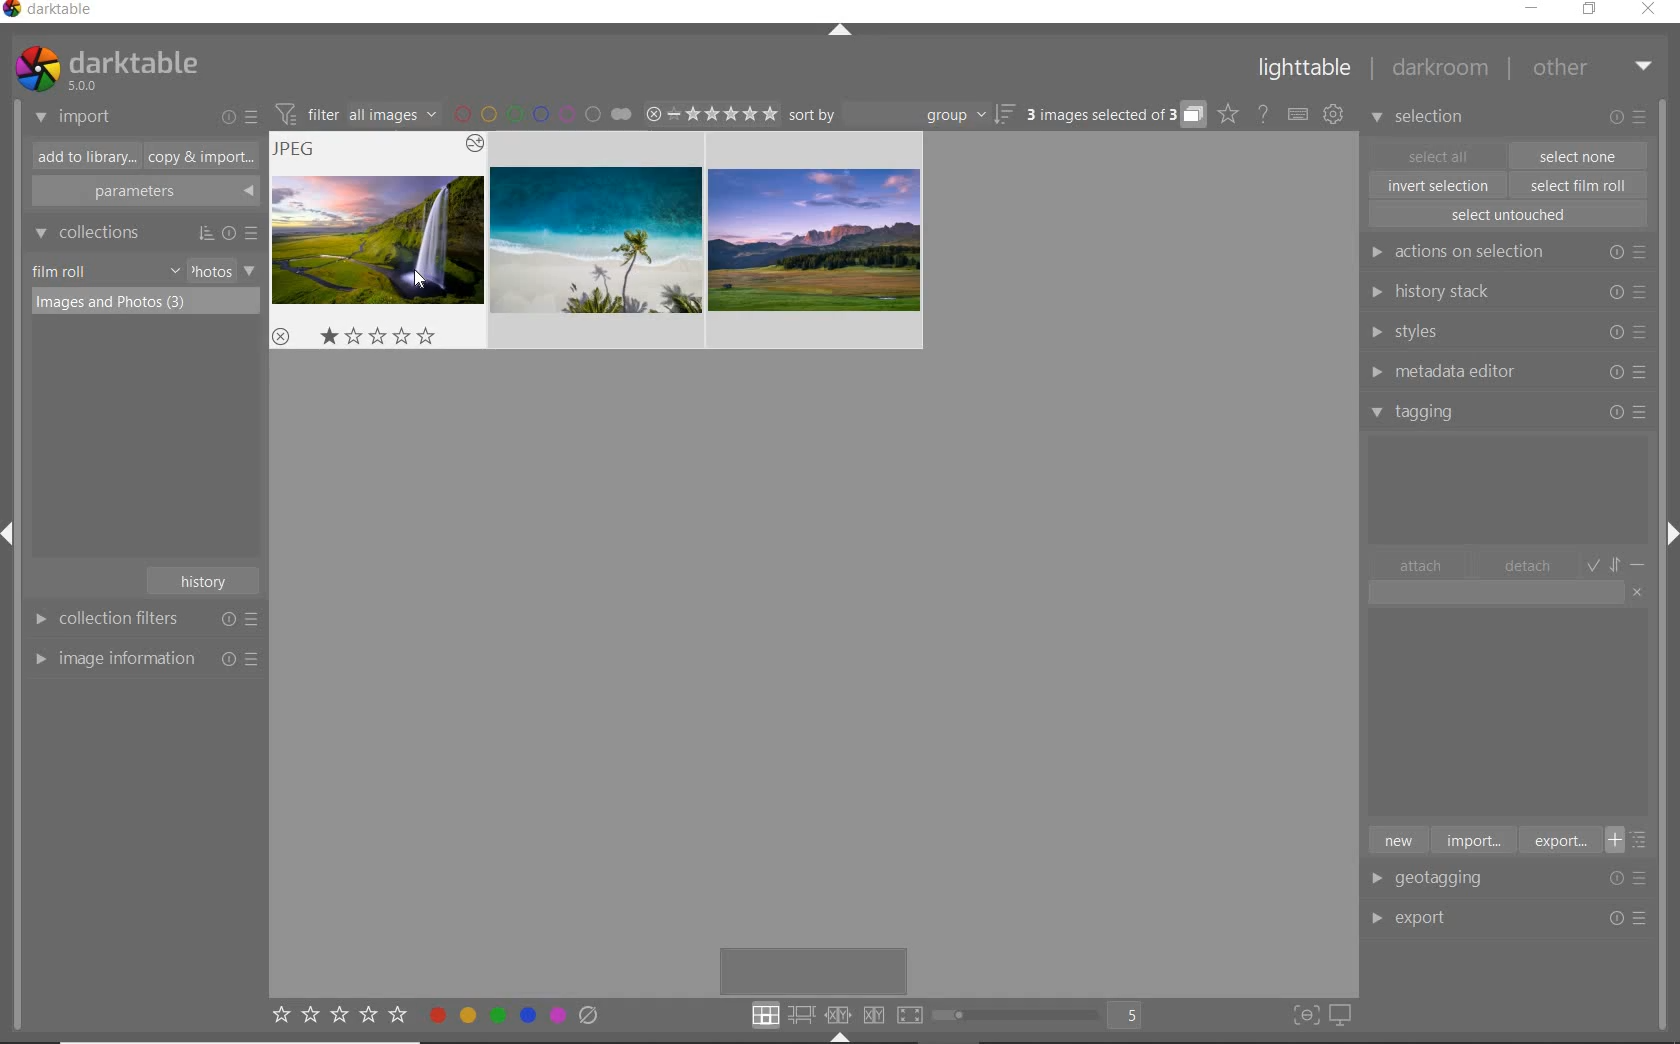 Image resolution: width=1680 pixels, height=1044 pixels. I want to click on history stack, so click(1505, 291).